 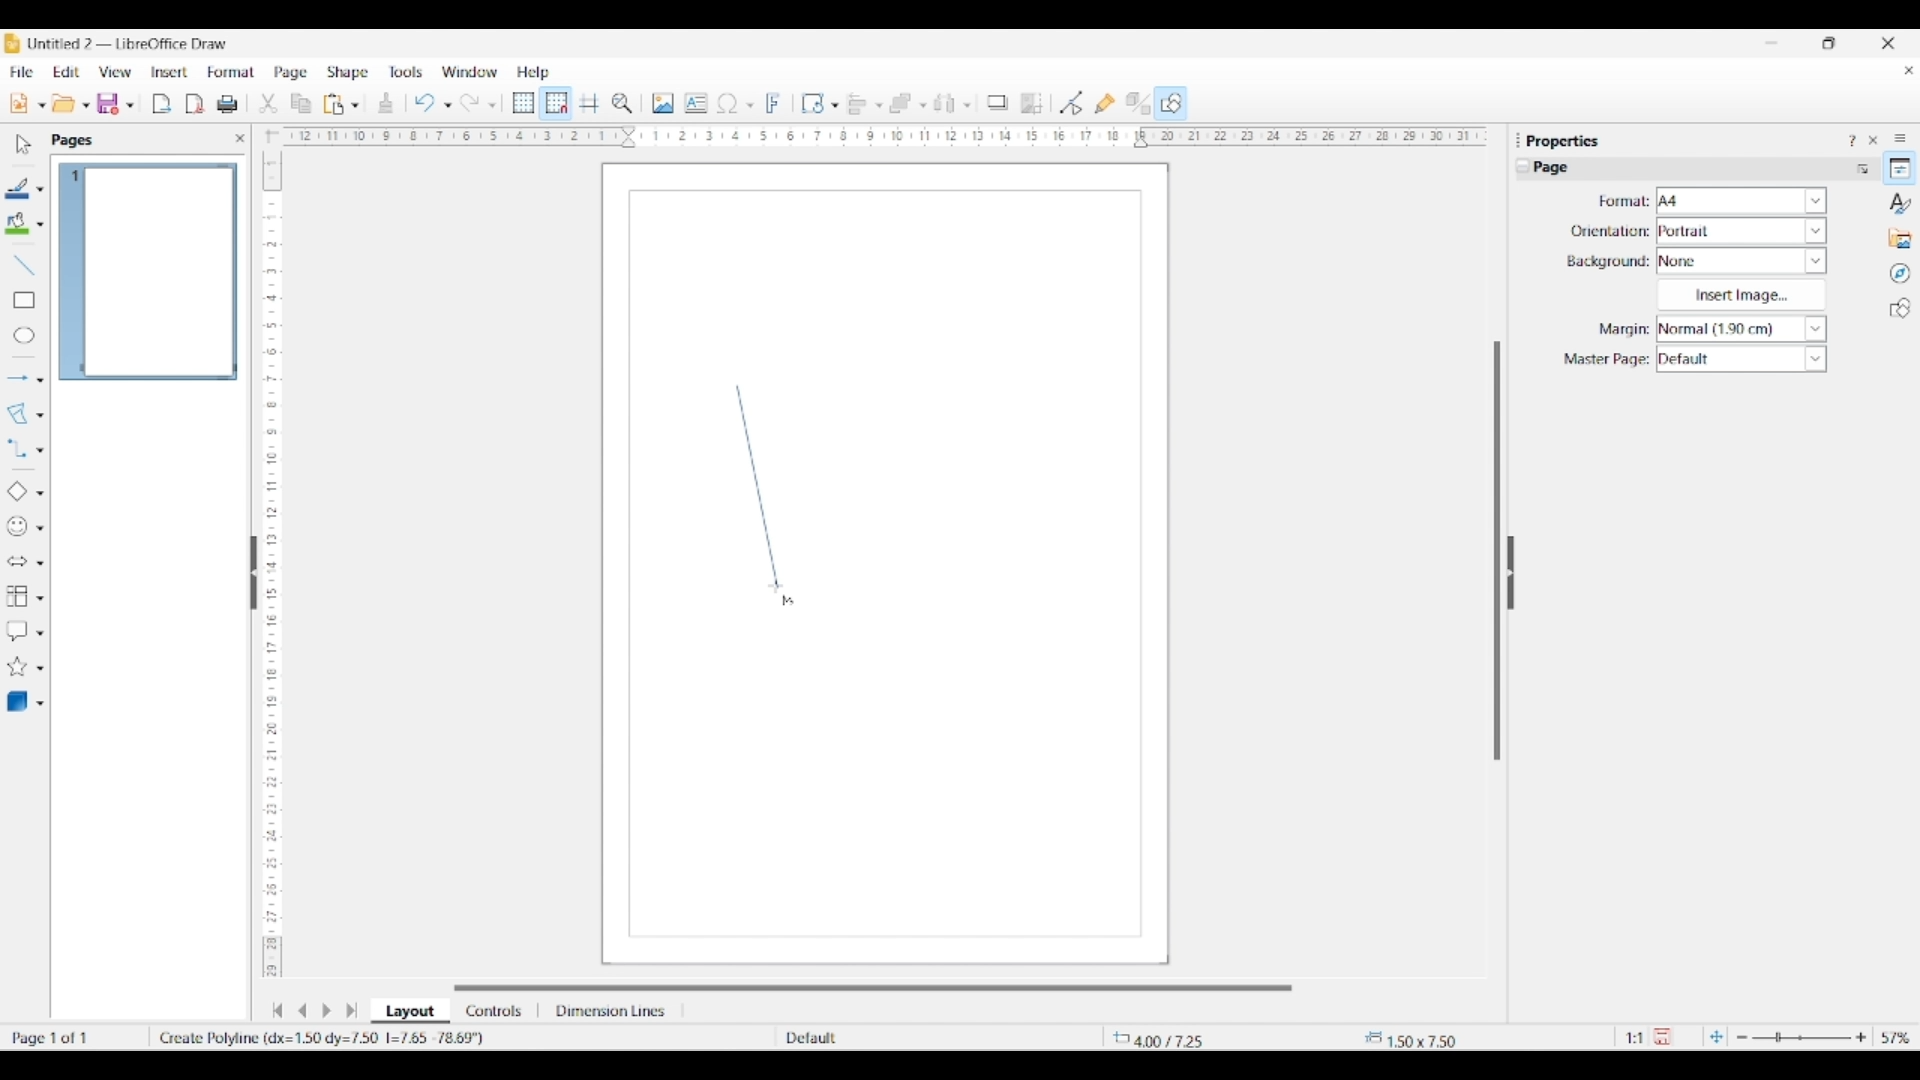 What do you see at coordinates (17, 702) in the screenshot?
I see `Selected 3D object` at bounding box center [17, 702].